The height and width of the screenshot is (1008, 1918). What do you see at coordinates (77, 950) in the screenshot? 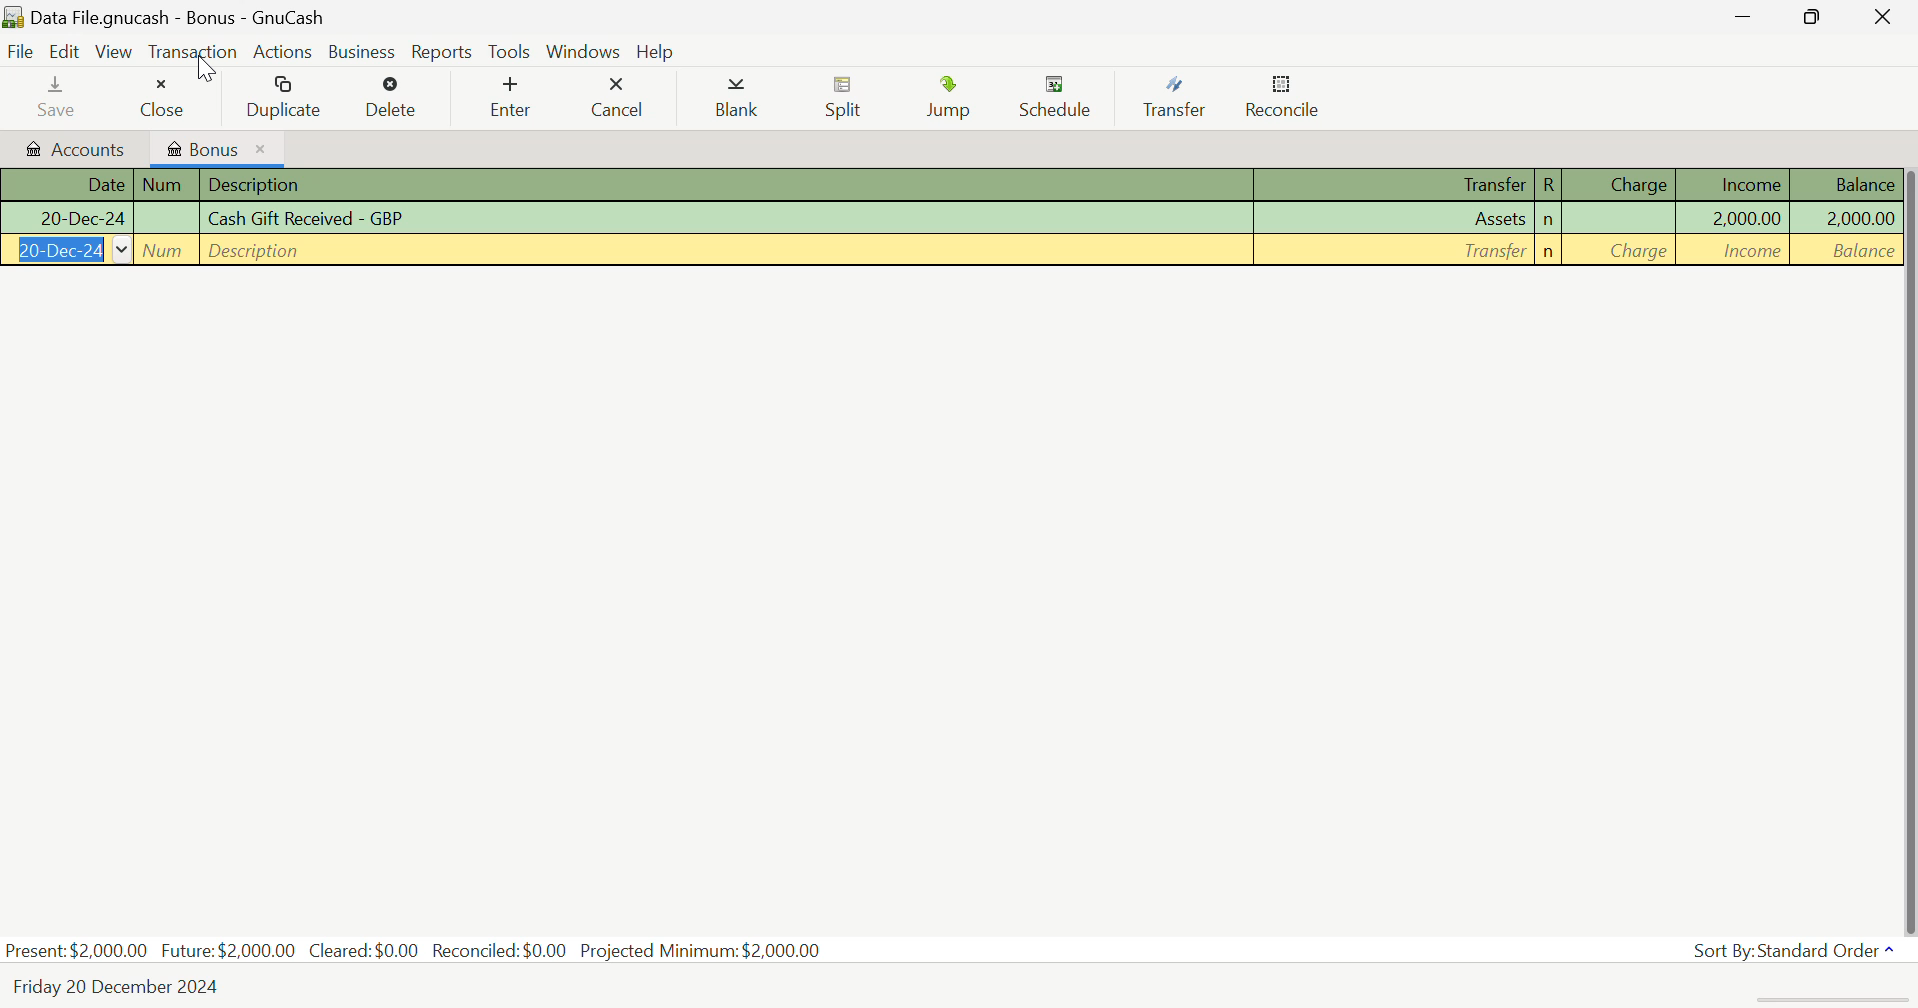
I see `Present` at bounding box center [77, 950].